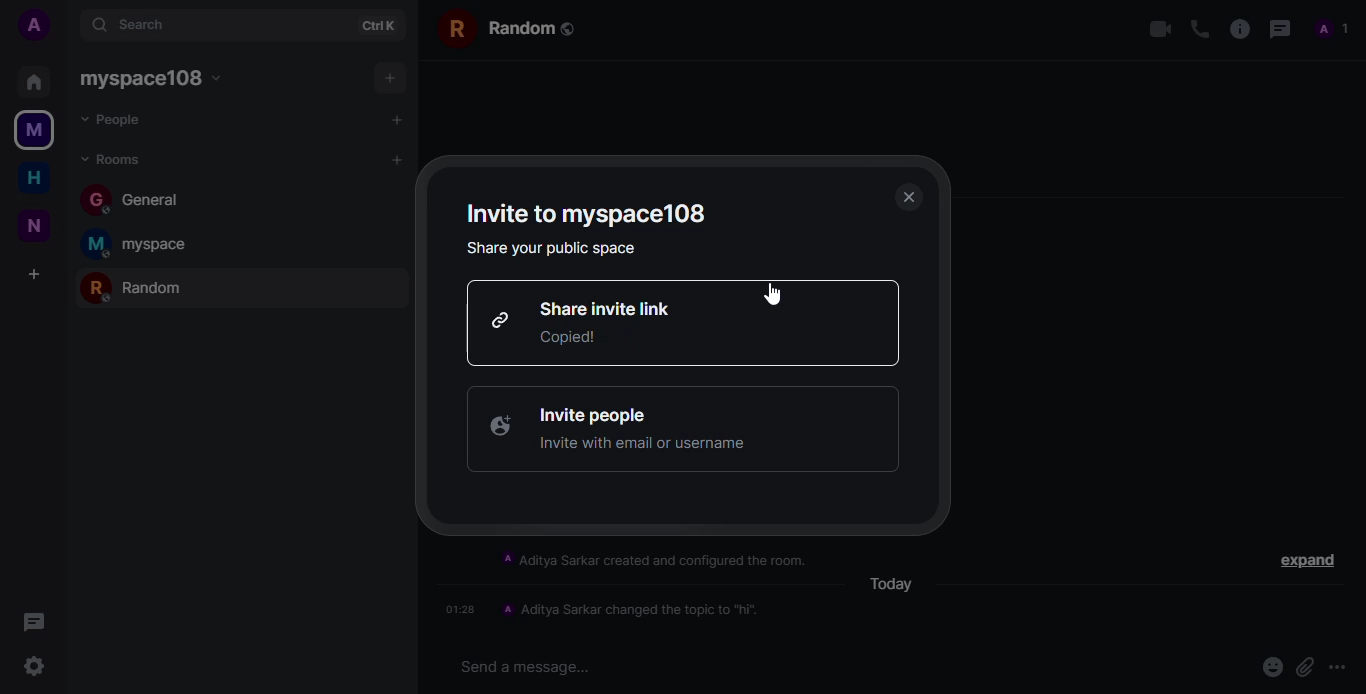  Describe the element at coordinates (619, 336) in the screenshot. I see `link copied` at that location.